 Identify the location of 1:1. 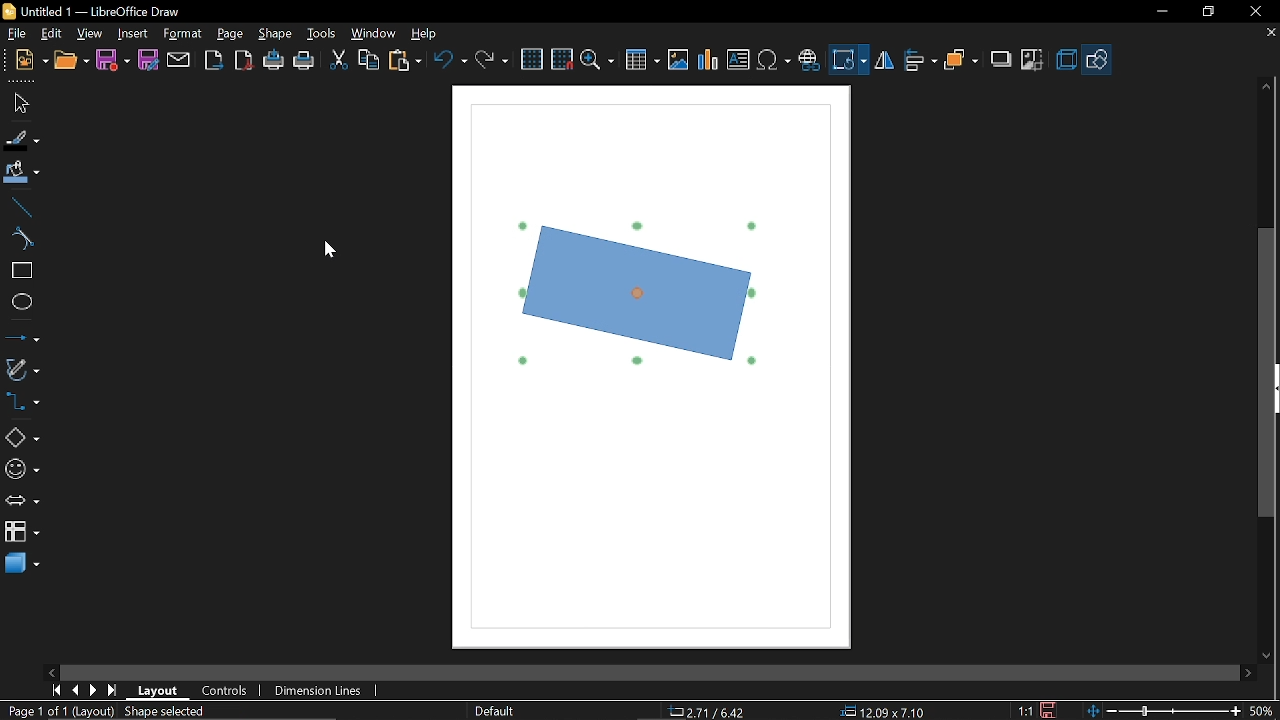
(1025, 710).